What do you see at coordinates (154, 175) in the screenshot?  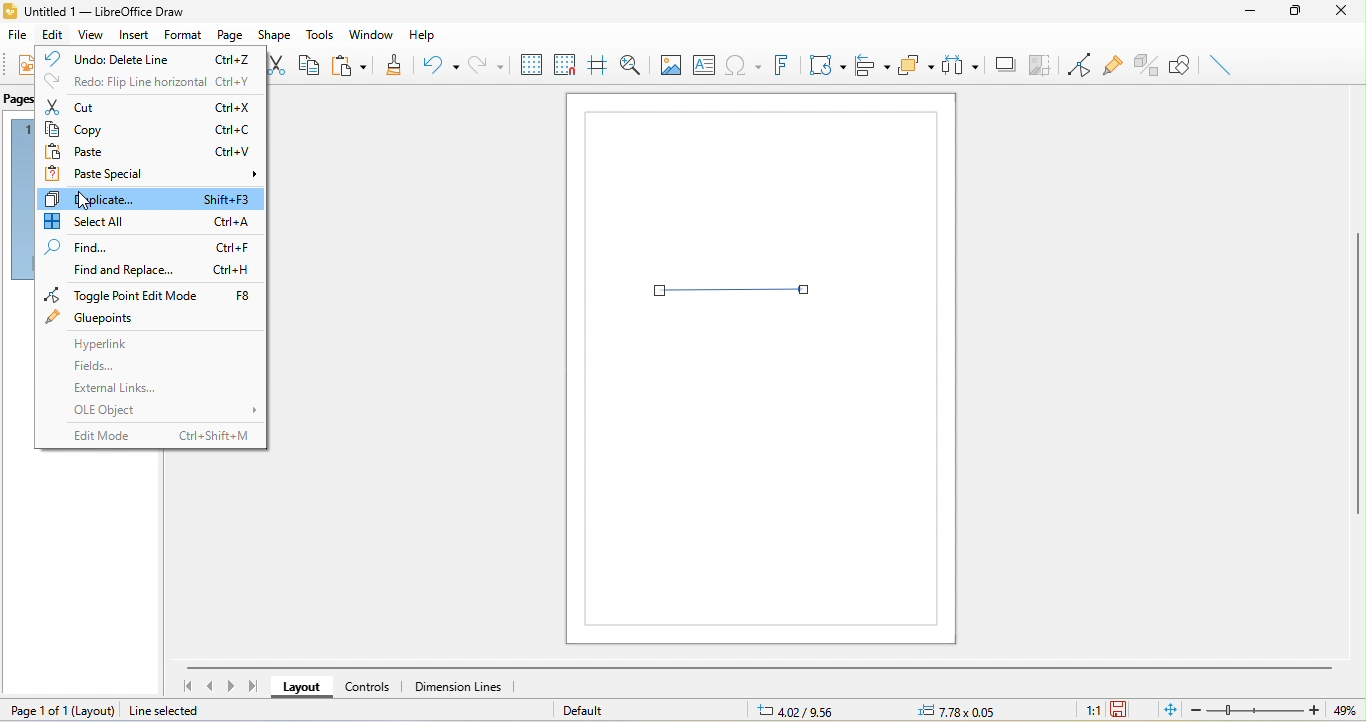 I see `paste special` at bounding box center [154, 175].